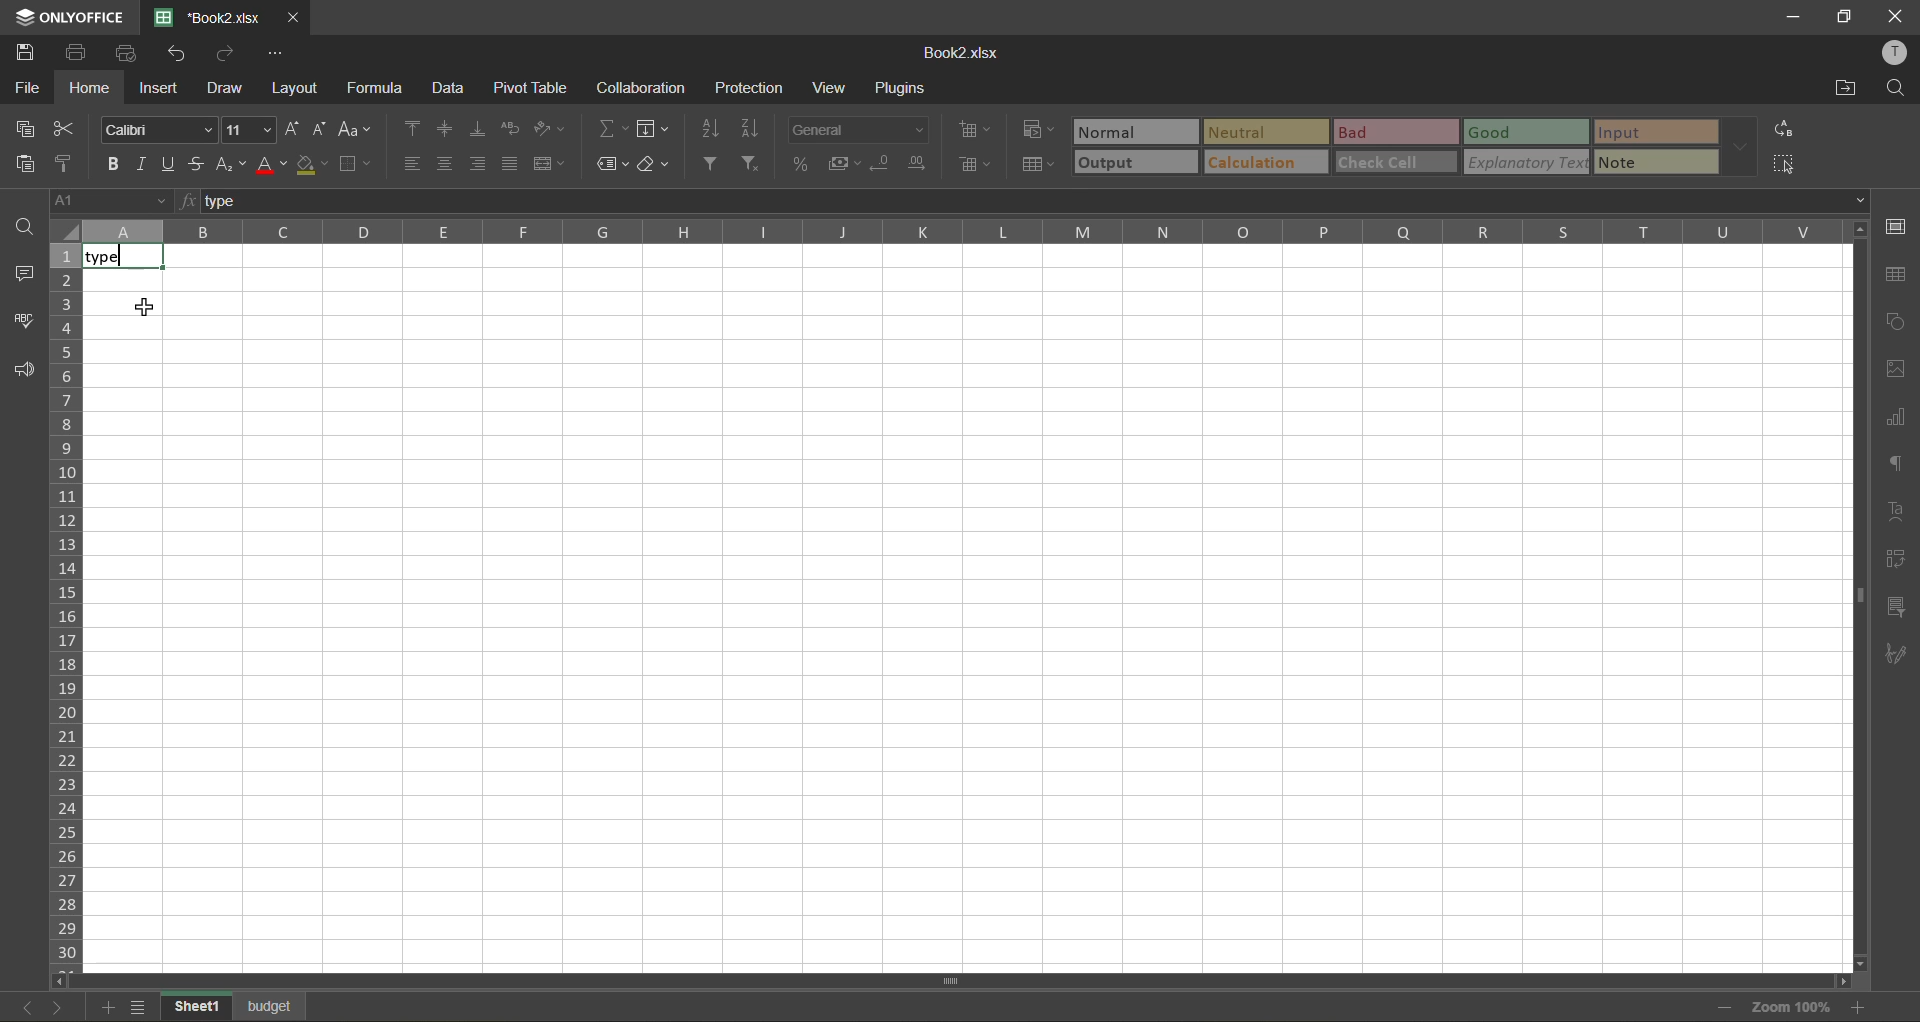 Image resolution: width=1920 pixels, height=1022 pixels. I want to click on accounting, so click(845, 162).